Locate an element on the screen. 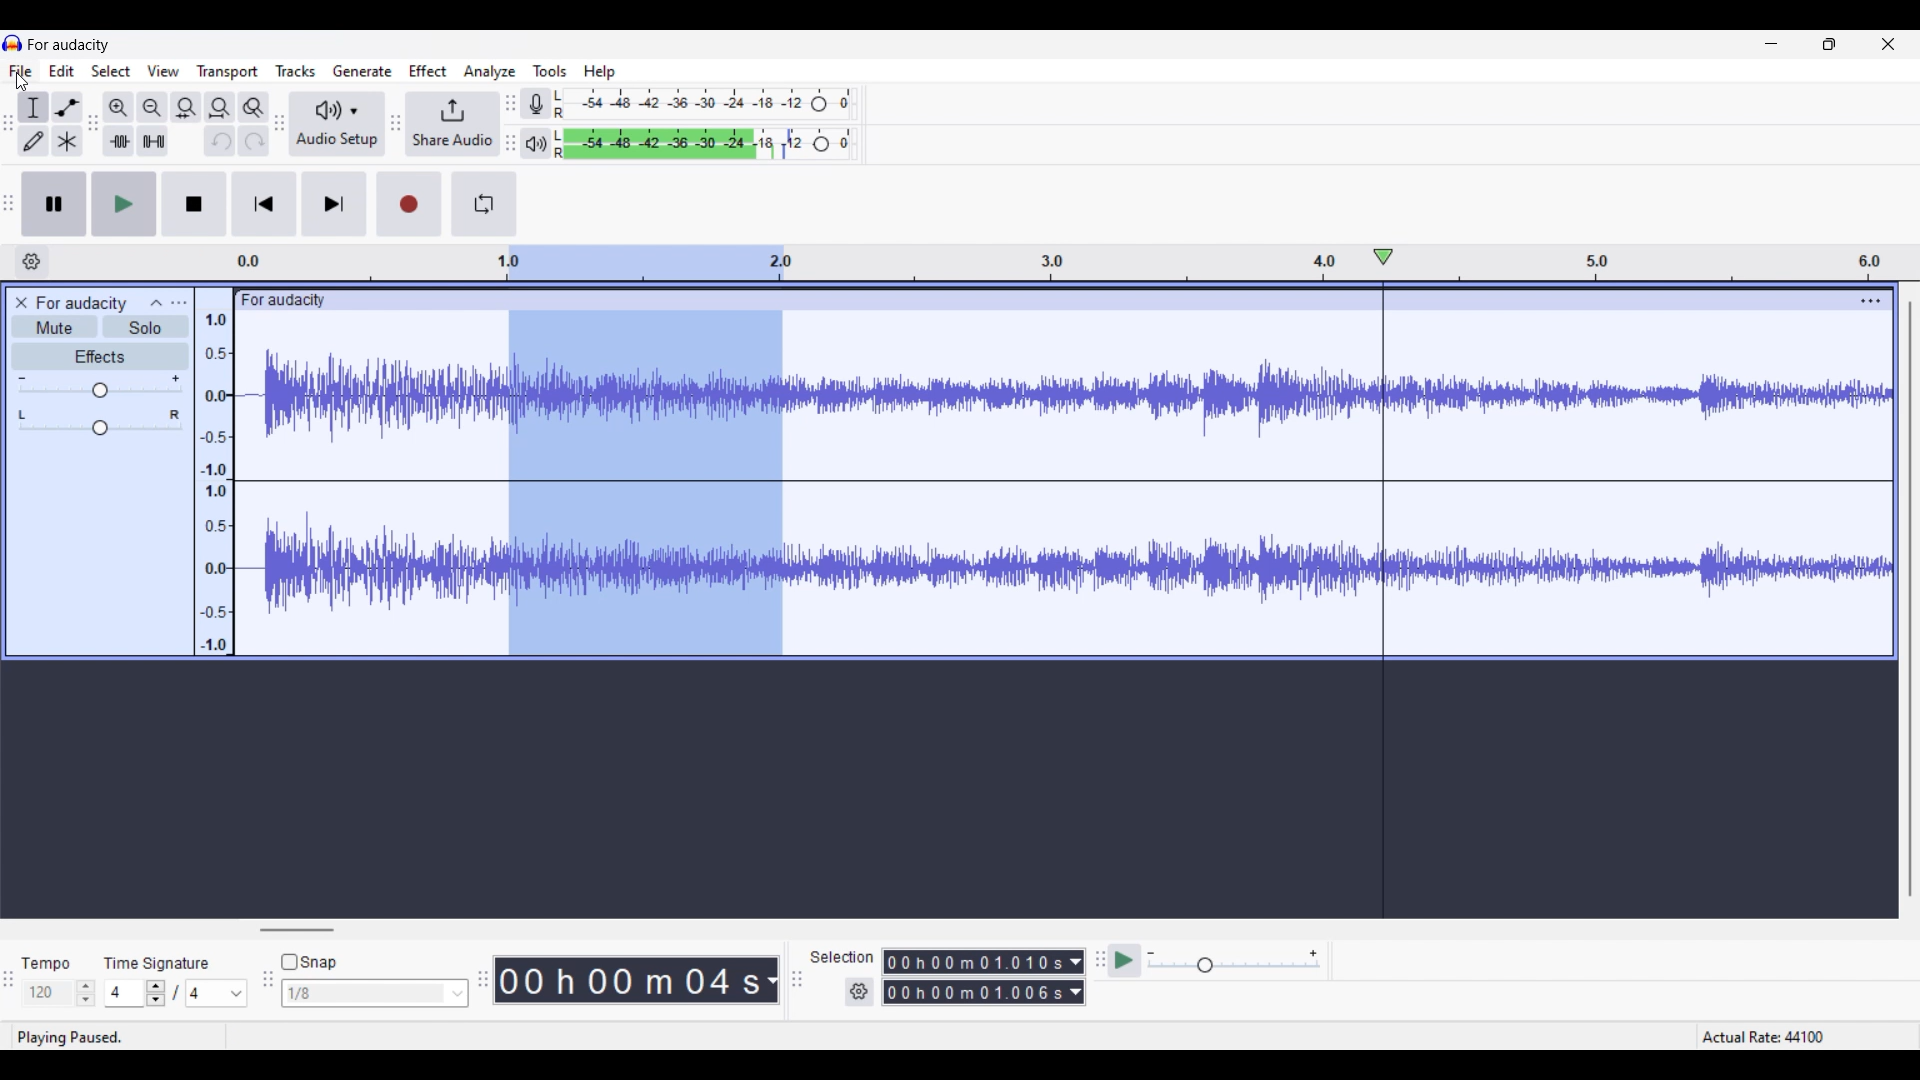 The image size is (1920, 1080). Skip/Select to start is located at coordinates (264, 205).